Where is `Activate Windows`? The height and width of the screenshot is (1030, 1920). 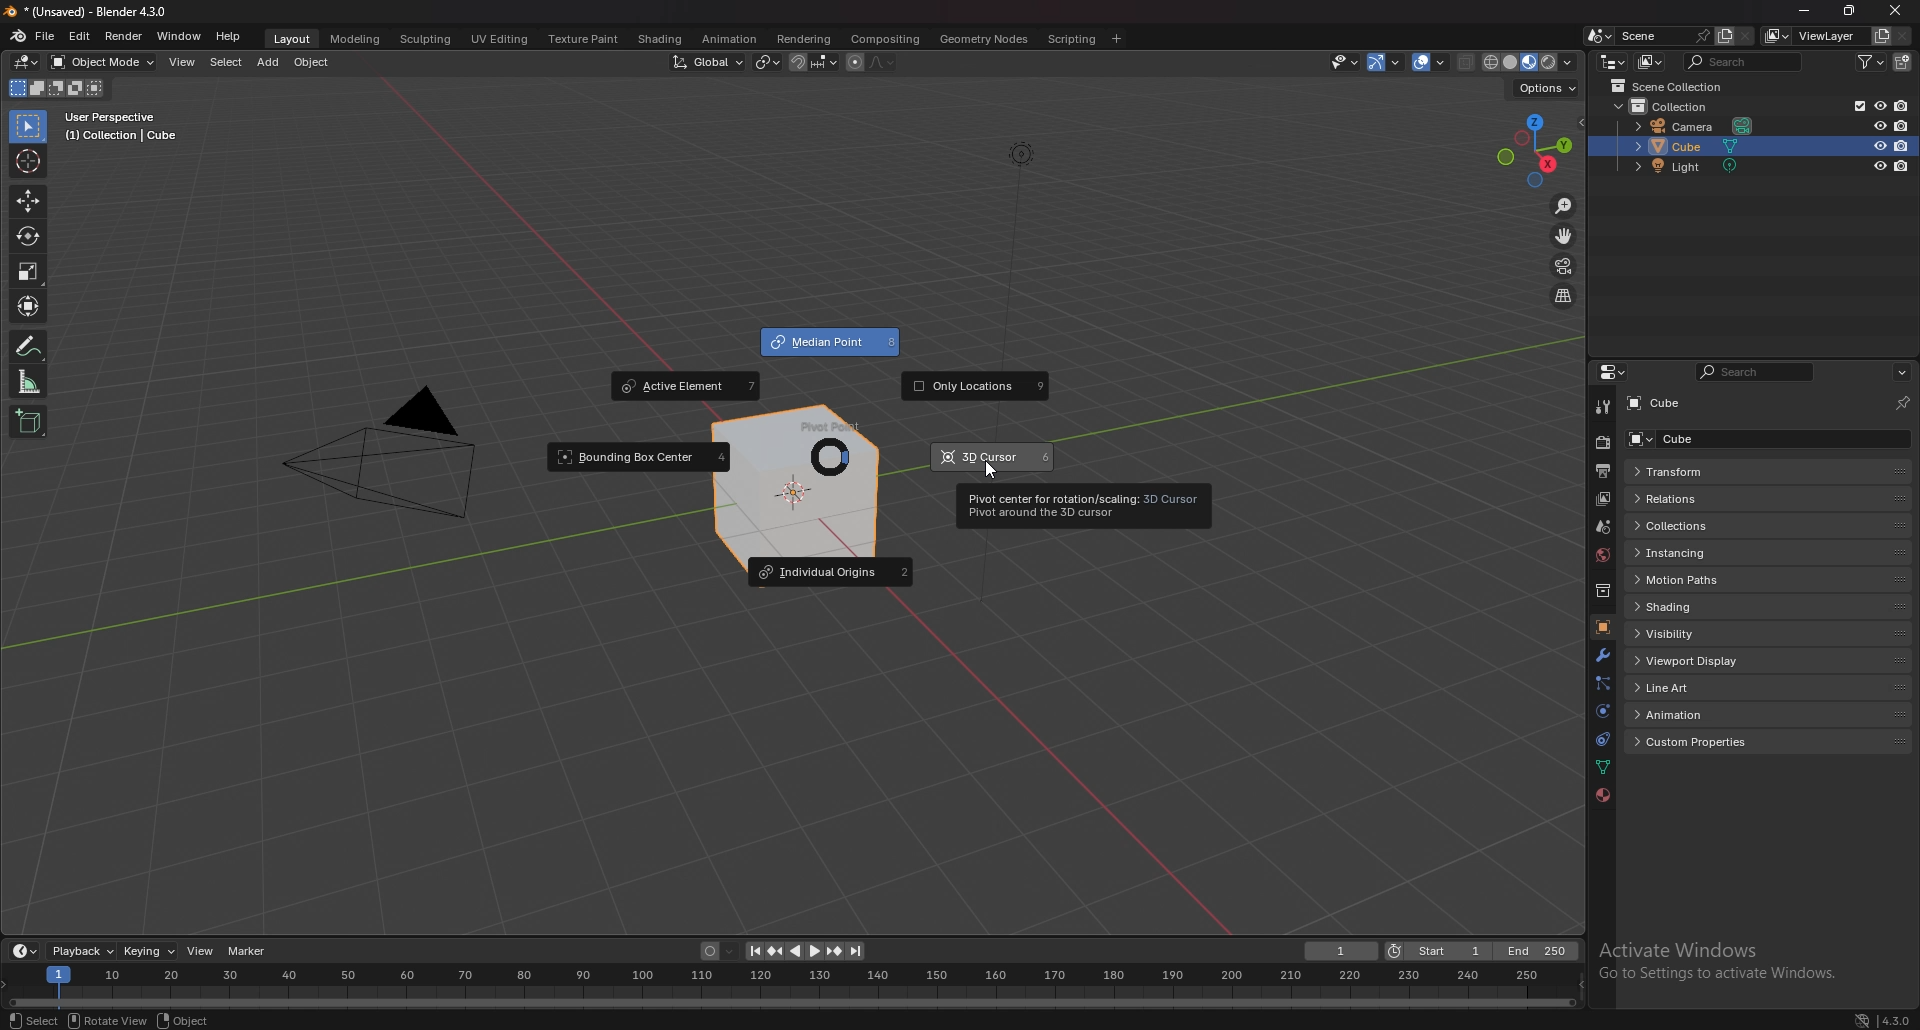
Activate Windows is located at coordinates (1736, 957).